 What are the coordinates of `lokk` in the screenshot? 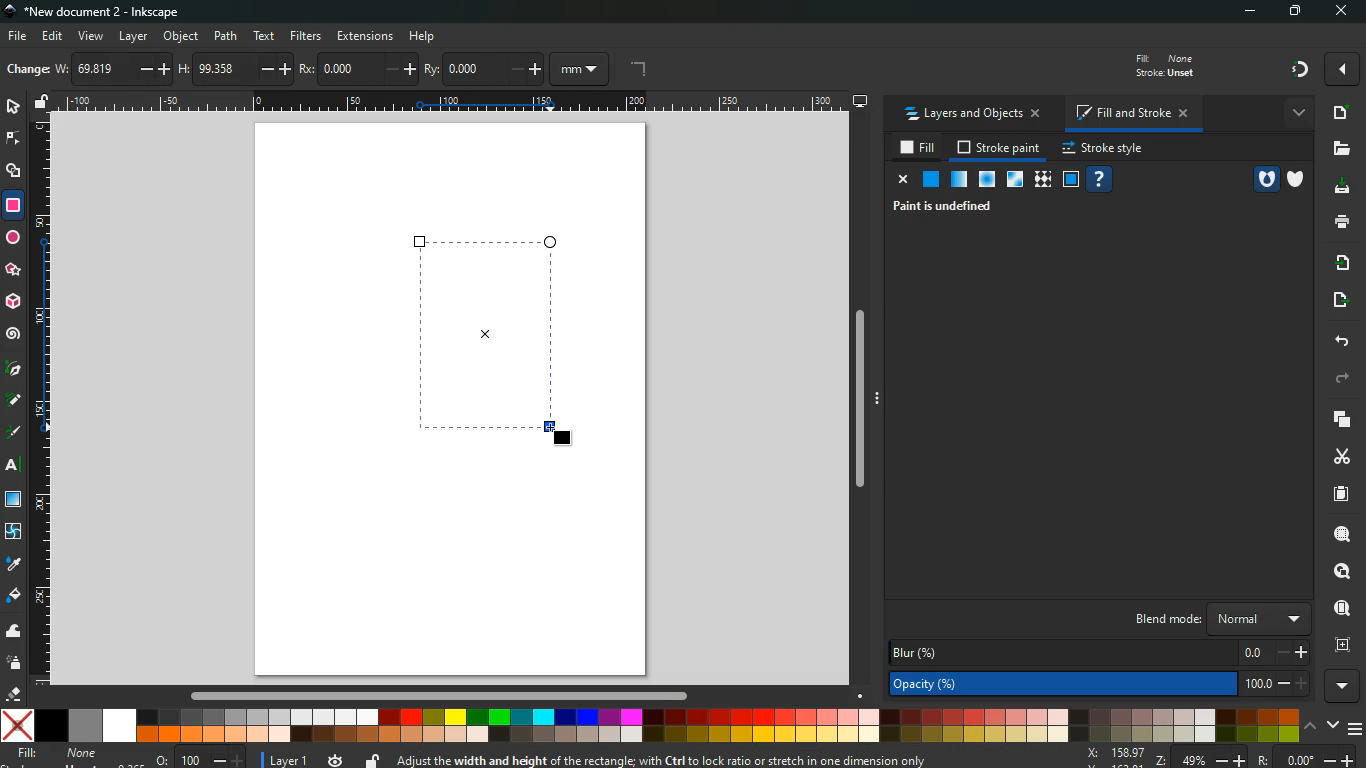 It's located at (1340, 569).